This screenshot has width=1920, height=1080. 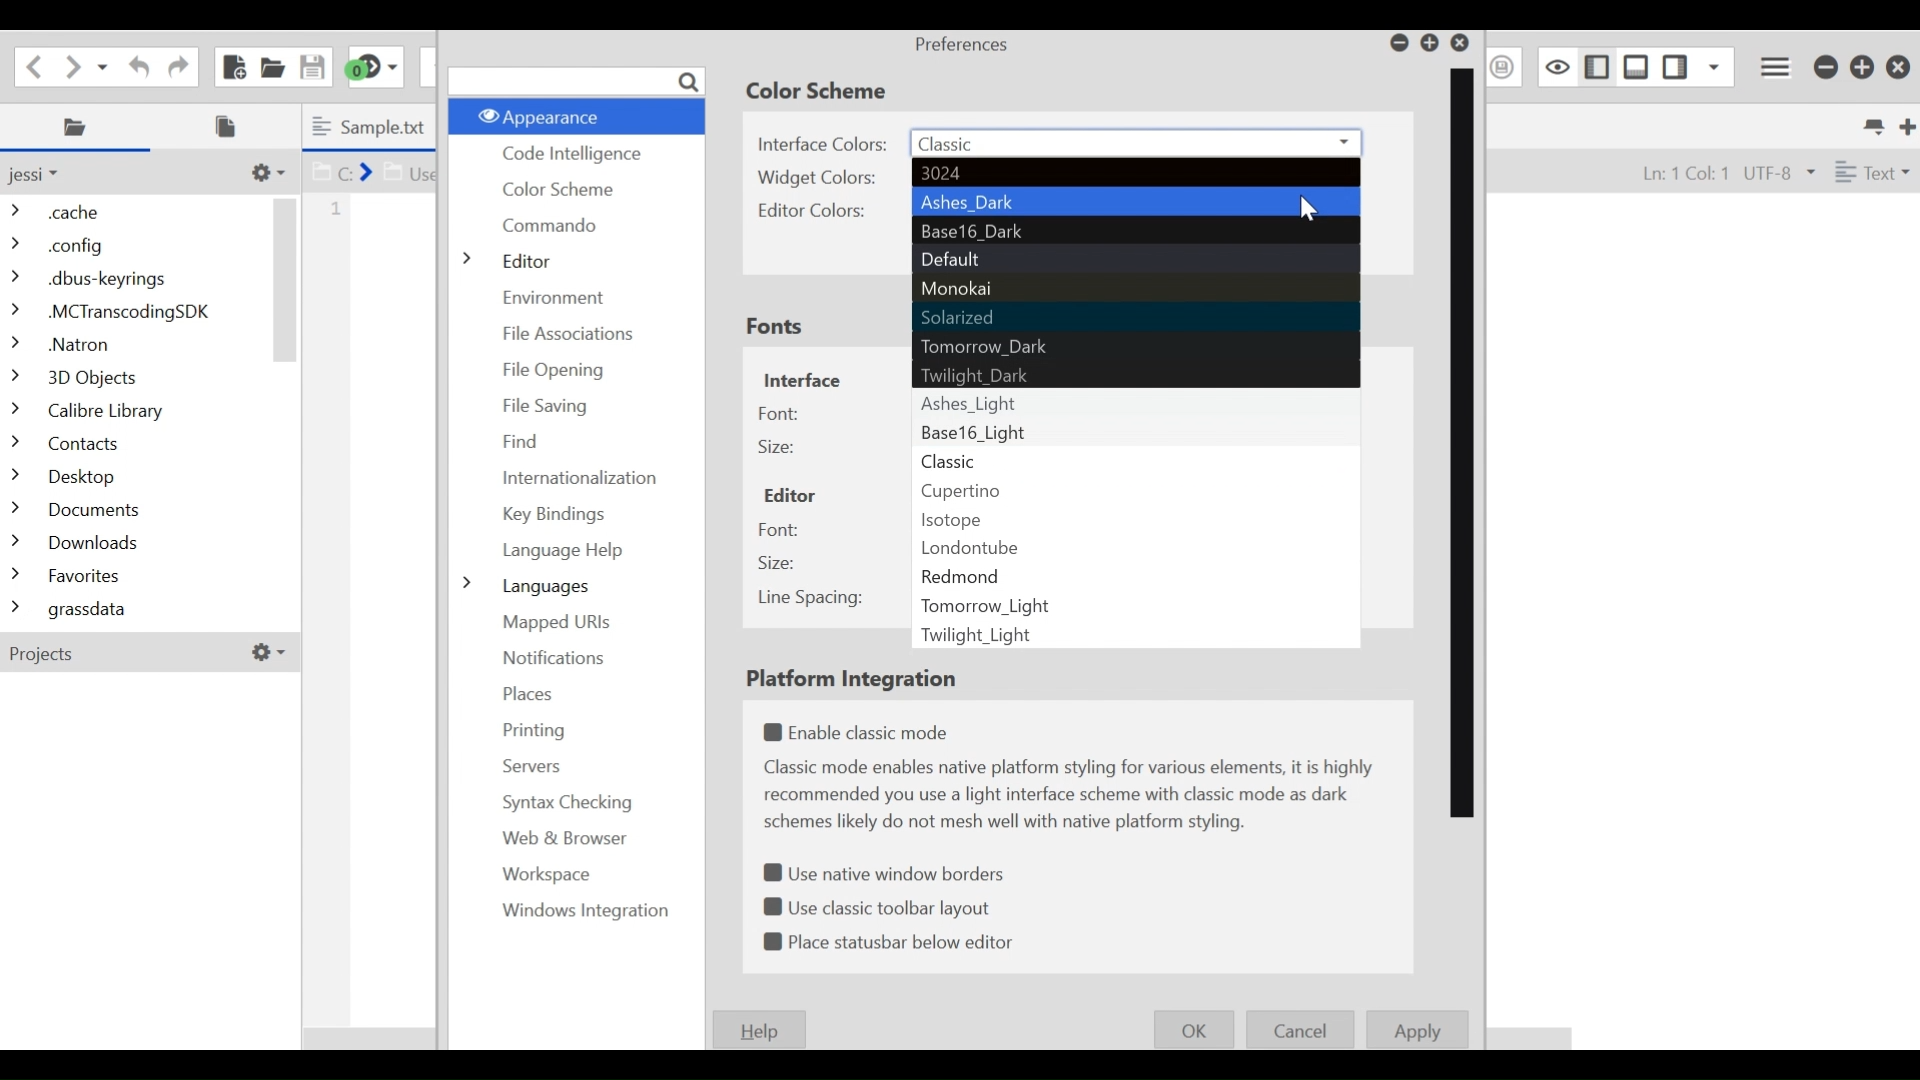 What do you see at coordinates (374, 67) in the screenshot?
I see `jump to the next syntax checking result` at bounding box center [374, 67].